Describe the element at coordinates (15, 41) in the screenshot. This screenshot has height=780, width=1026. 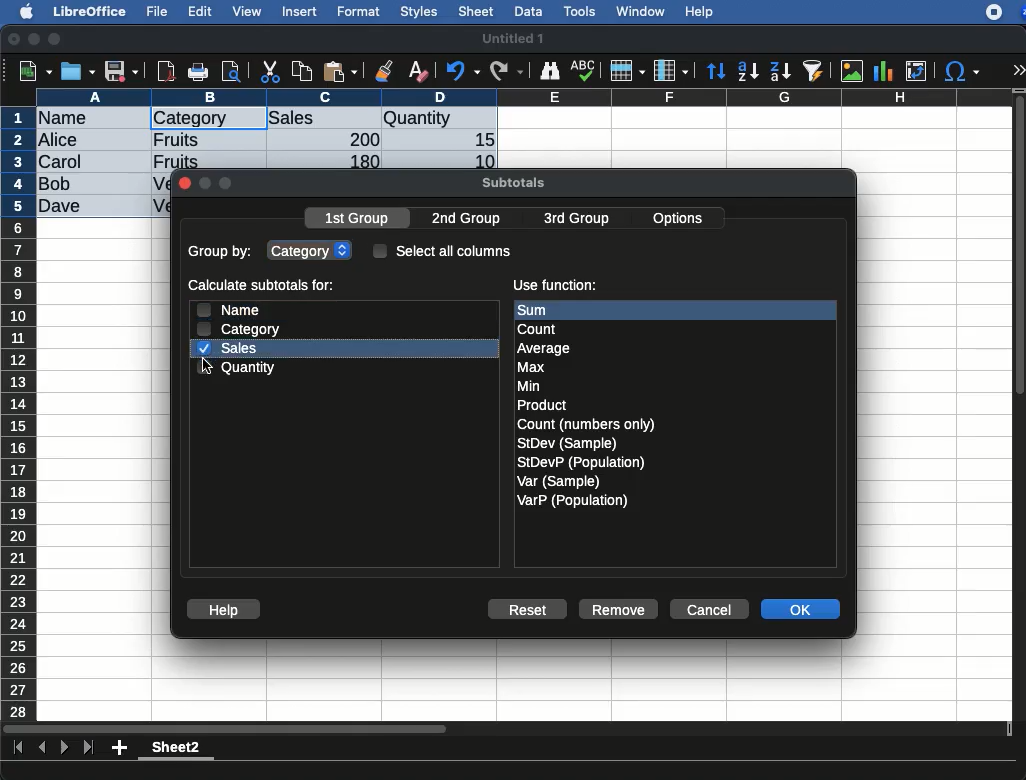
I see `close` at that location.